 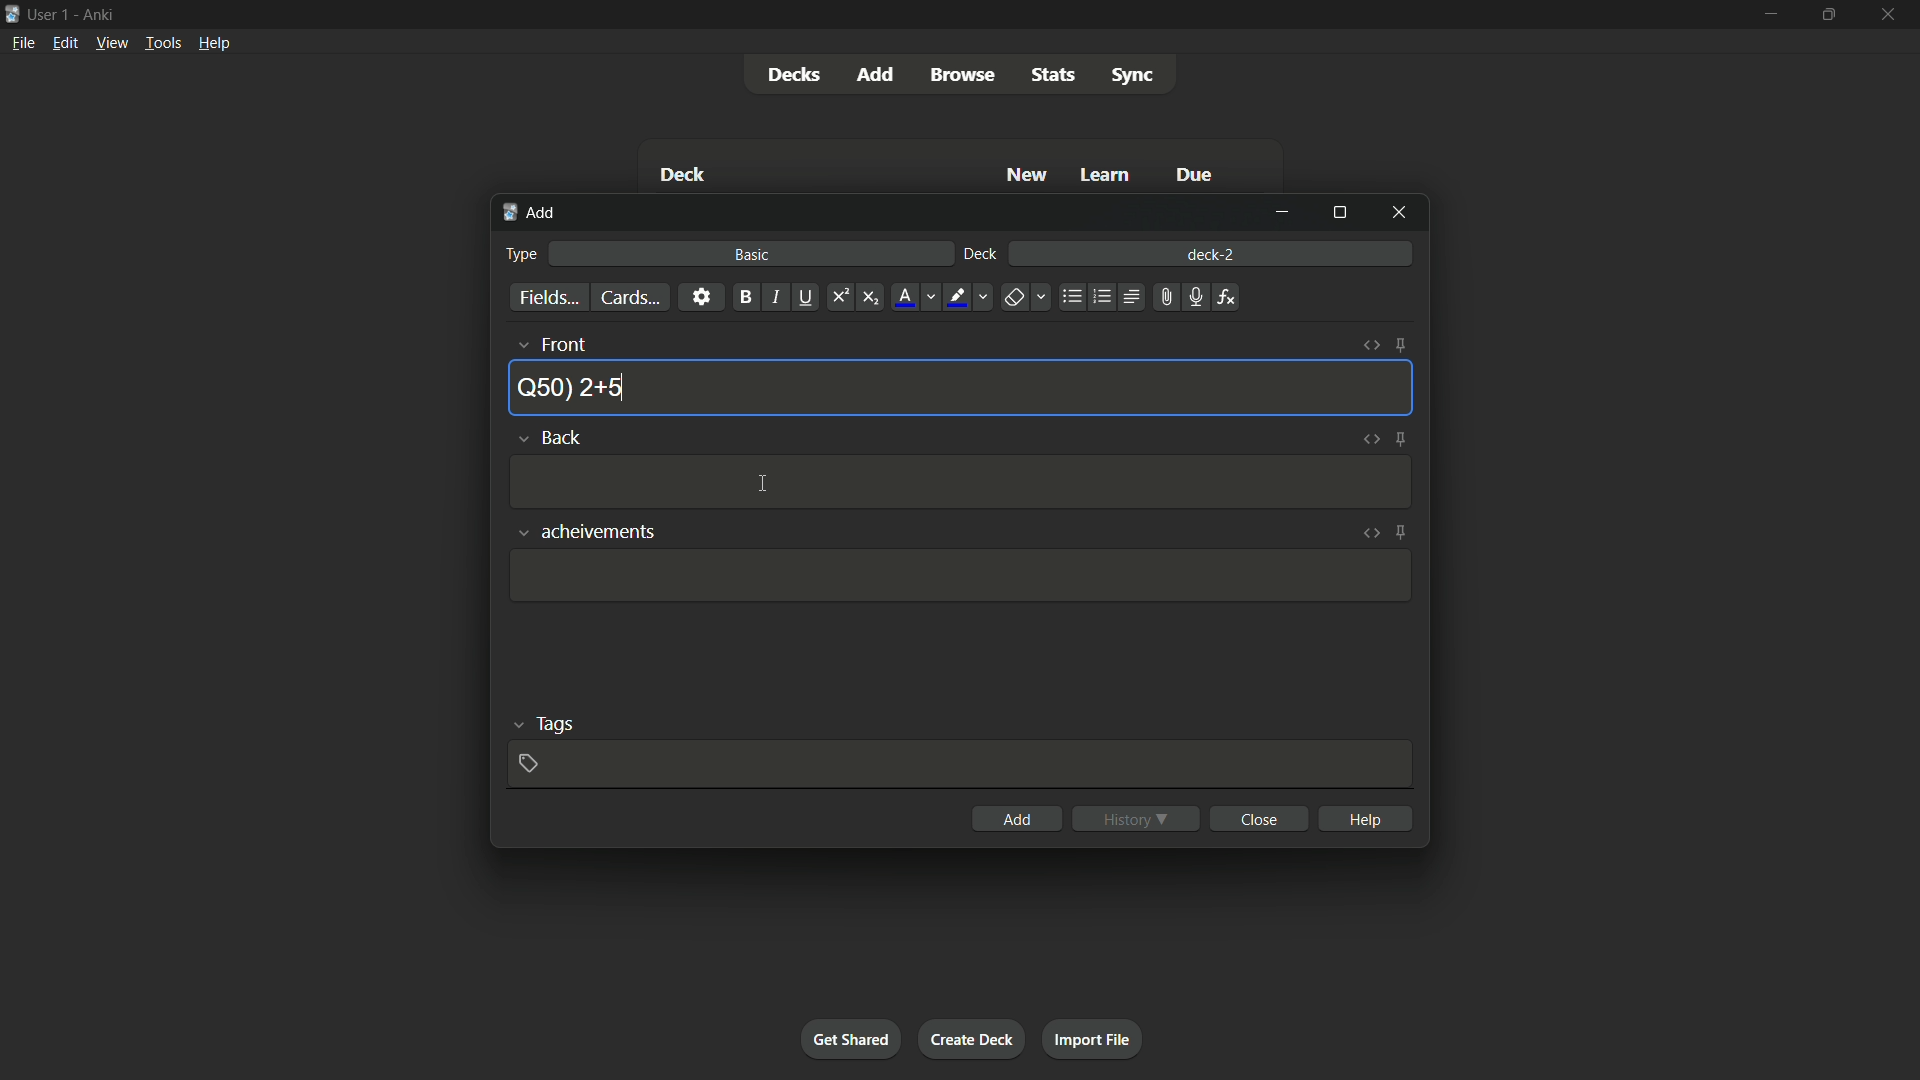 What do you see at coordinates (791, 74) in the screenshot?
I see `decks` at bounding box center [791, 74].